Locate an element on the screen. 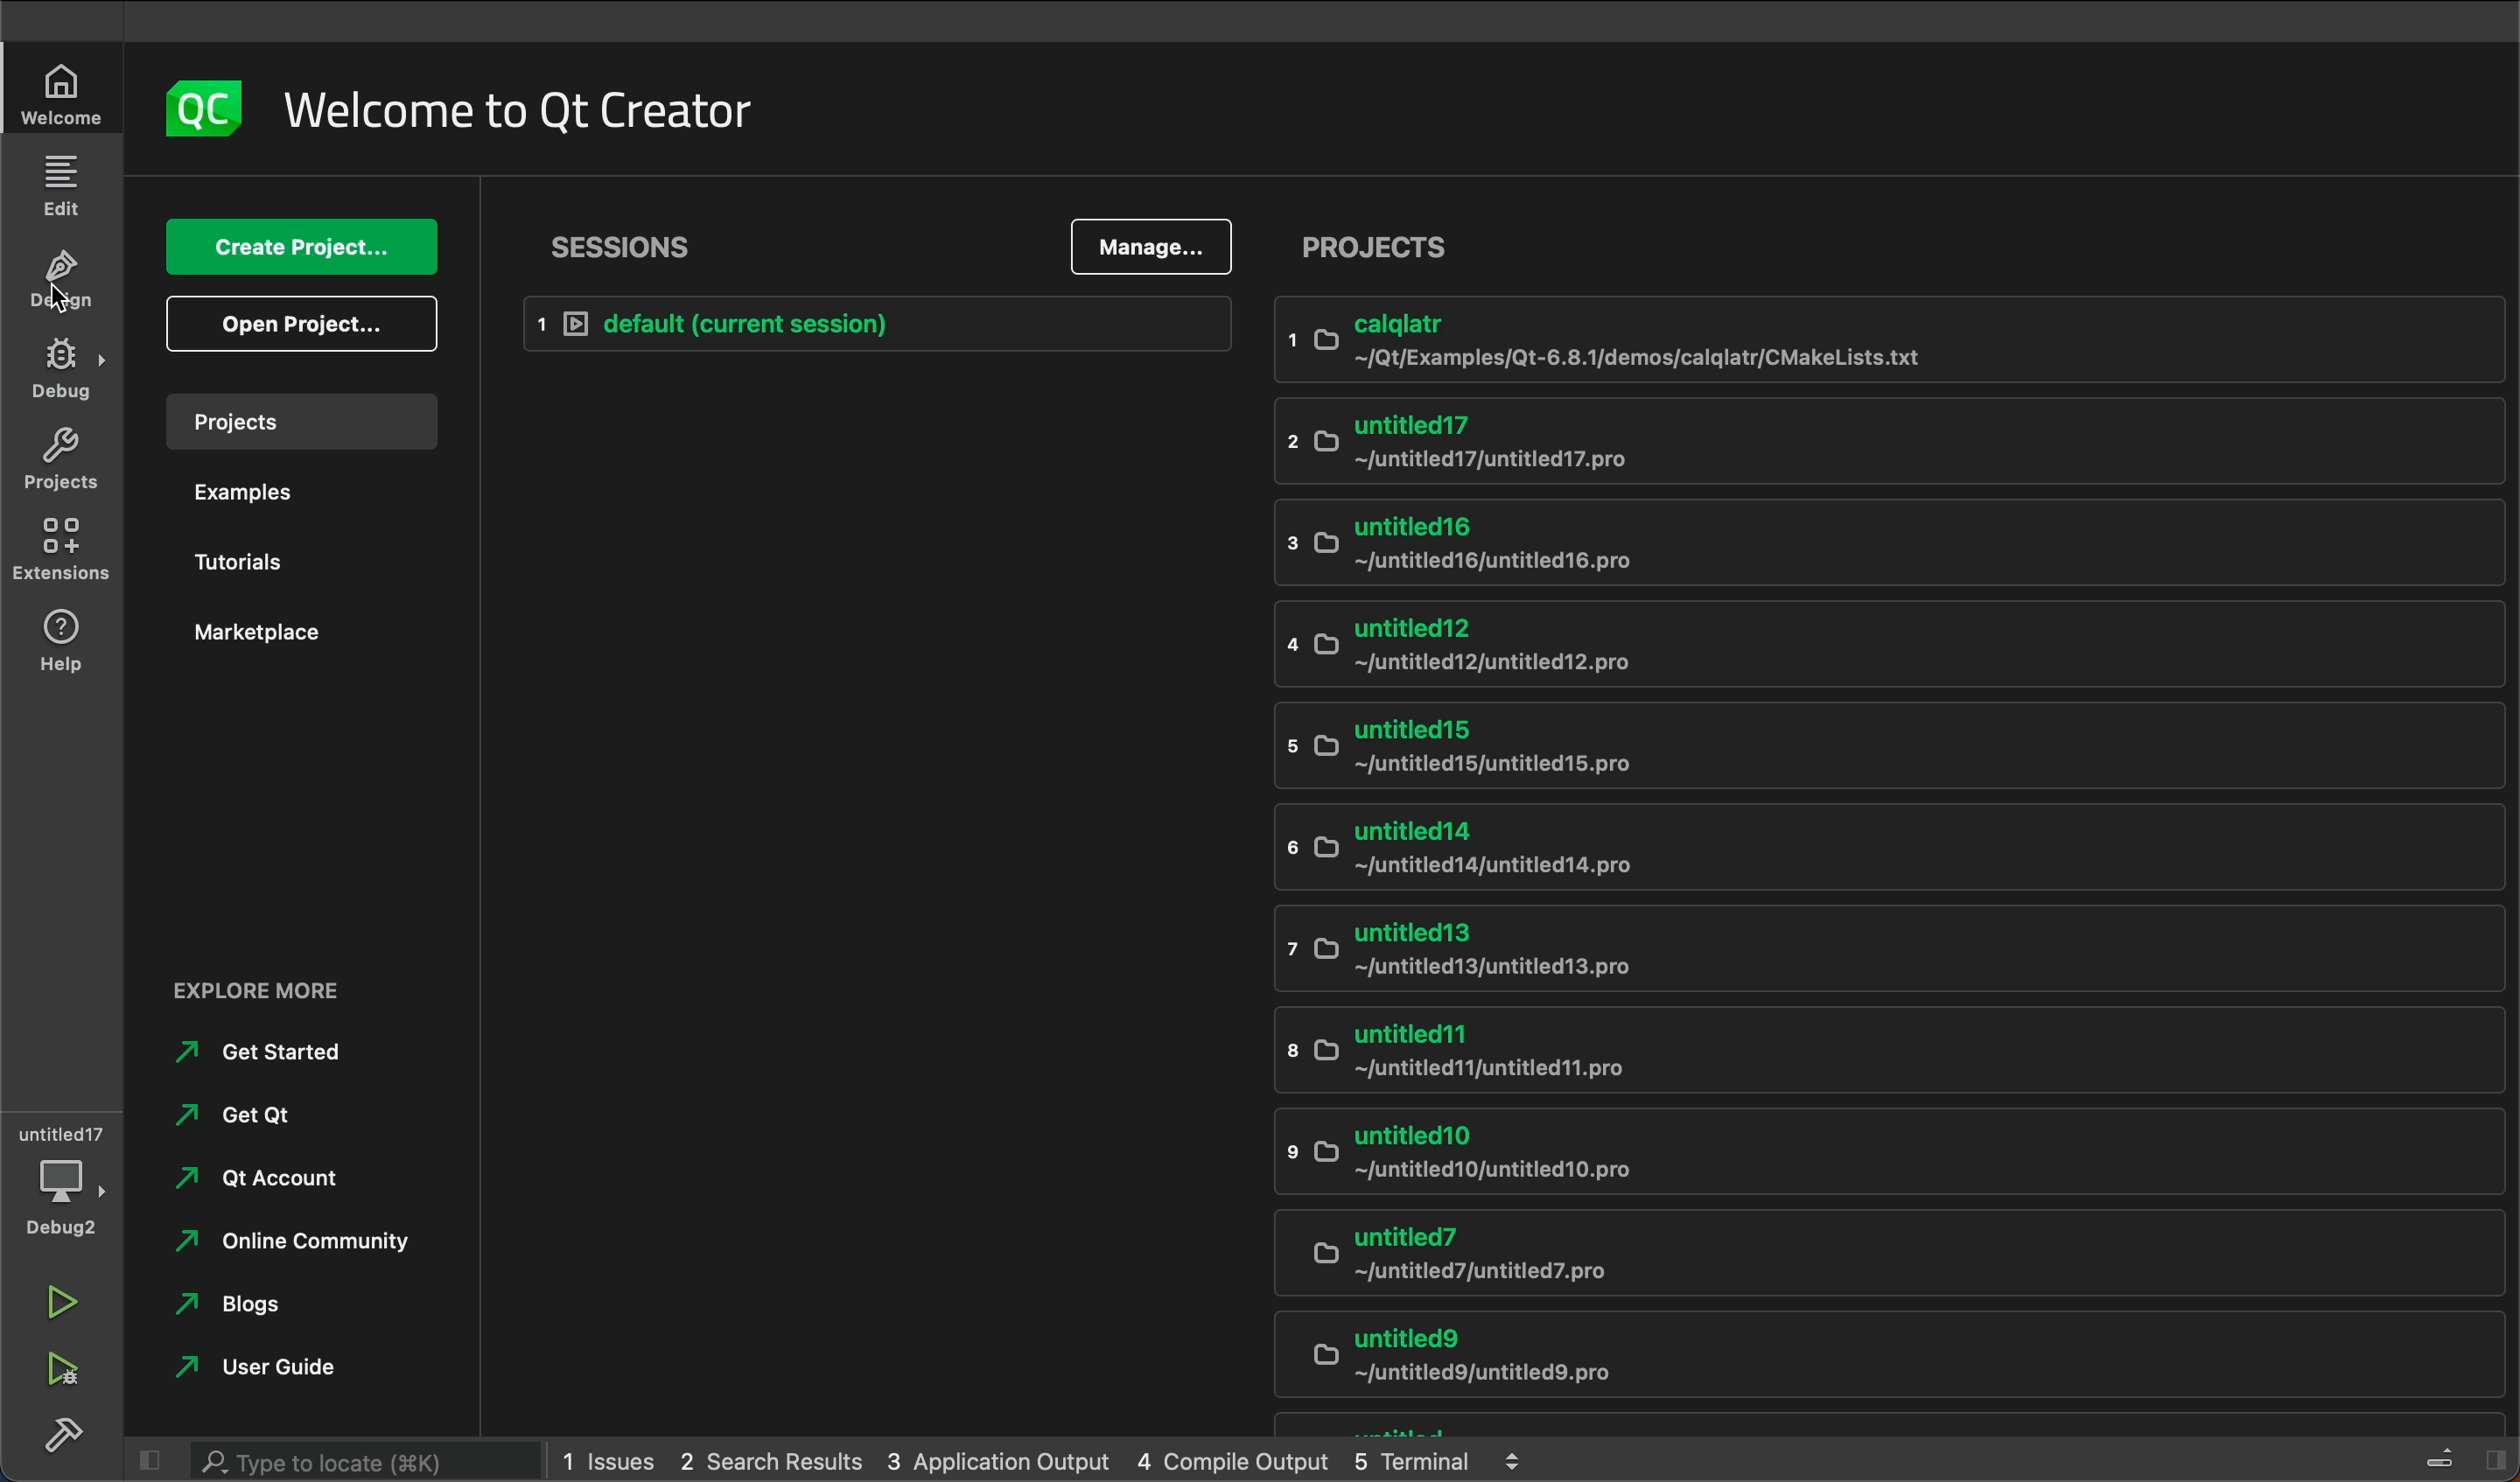   is located at coordinates (2442, 1456).